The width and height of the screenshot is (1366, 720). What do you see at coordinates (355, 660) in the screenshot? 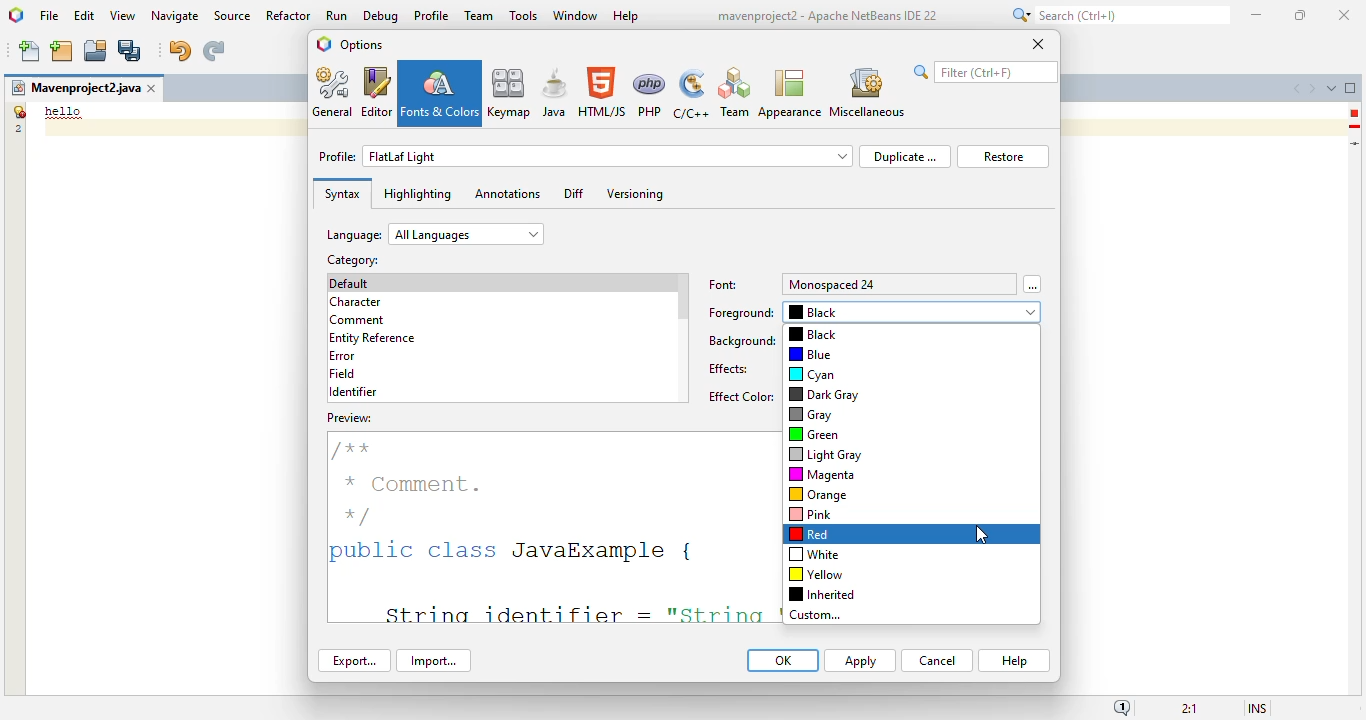
I see `export` at bounding box center [355, 660].